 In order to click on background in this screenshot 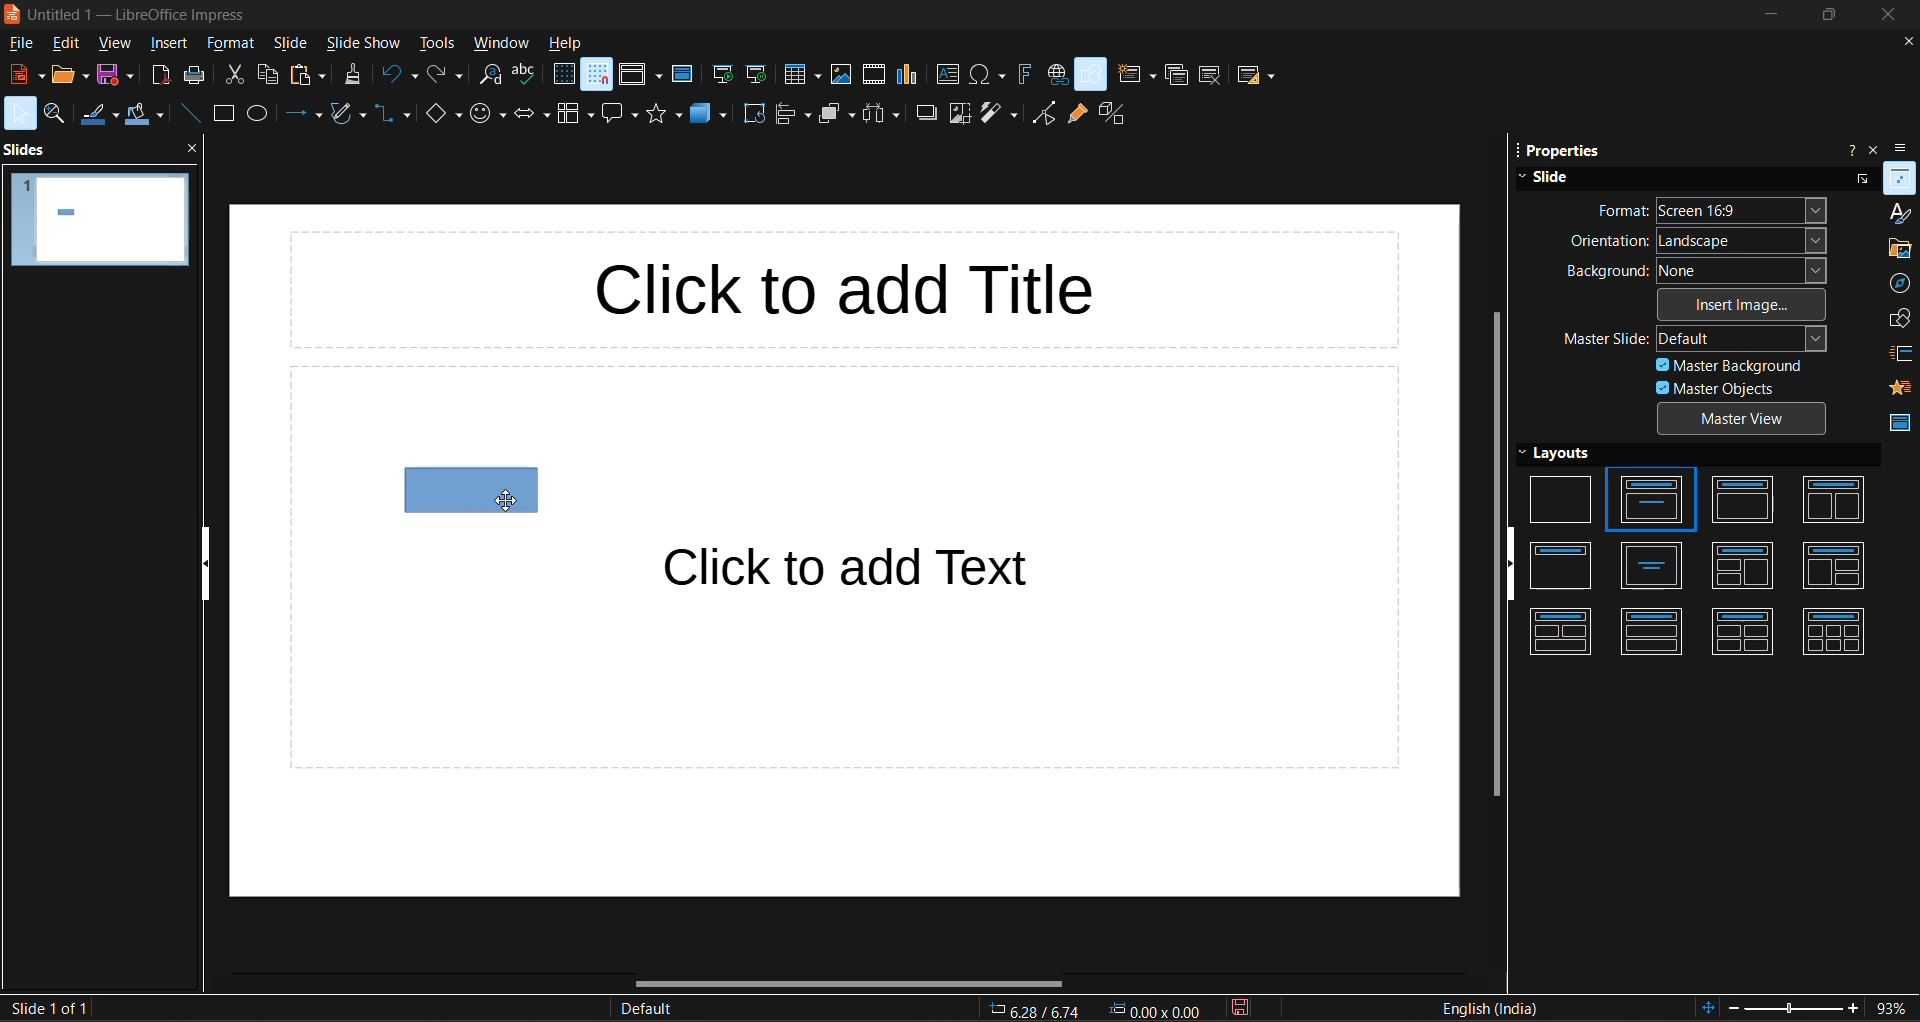, I will do `click(1697, 272)`.